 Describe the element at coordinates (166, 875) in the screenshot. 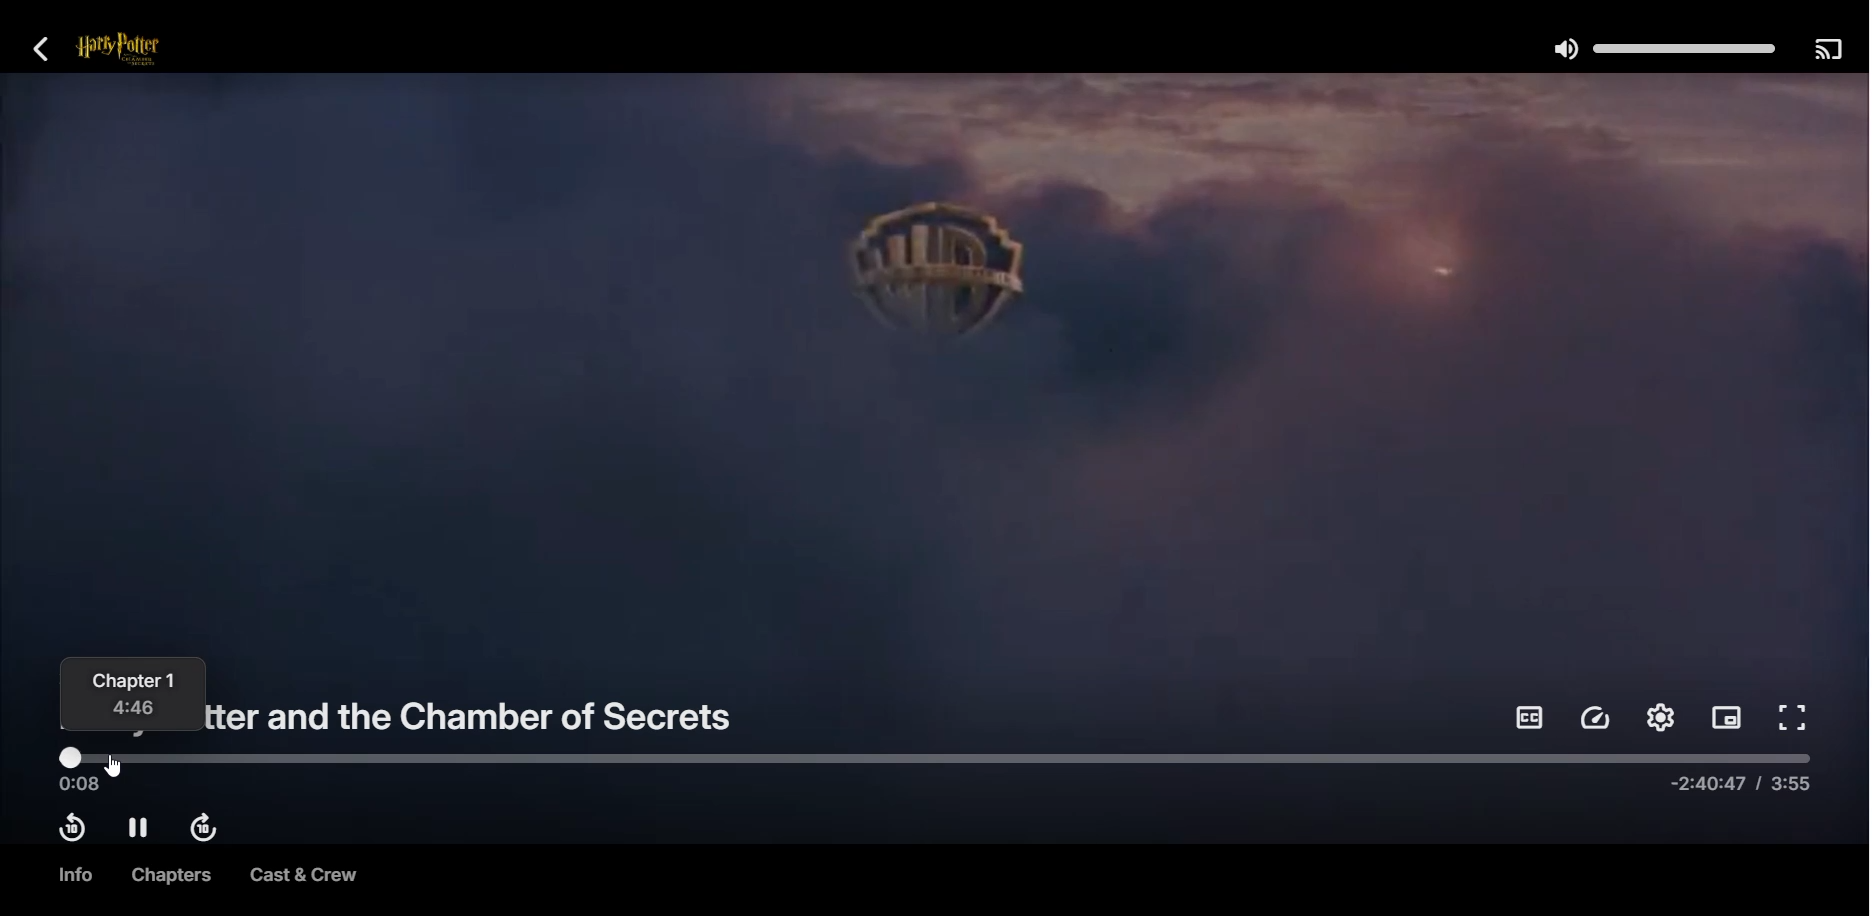

I see `Chapters` at that location.